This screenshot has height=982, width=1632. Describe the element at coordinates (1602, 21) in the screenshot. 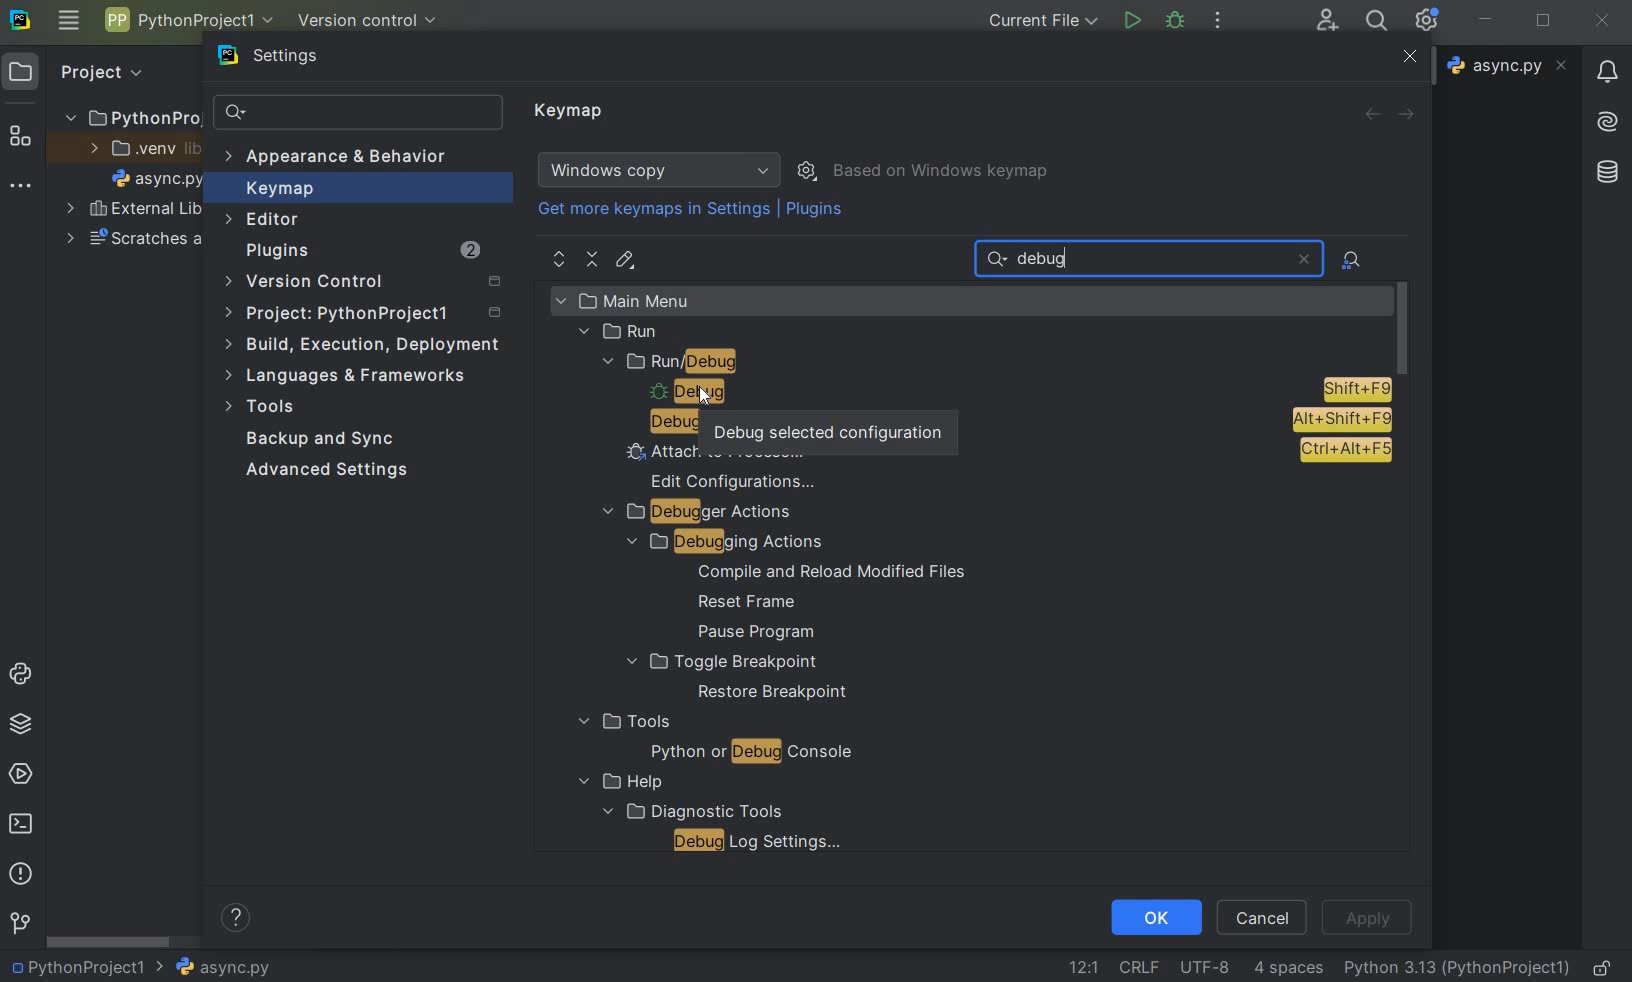

I see `close` at that location.